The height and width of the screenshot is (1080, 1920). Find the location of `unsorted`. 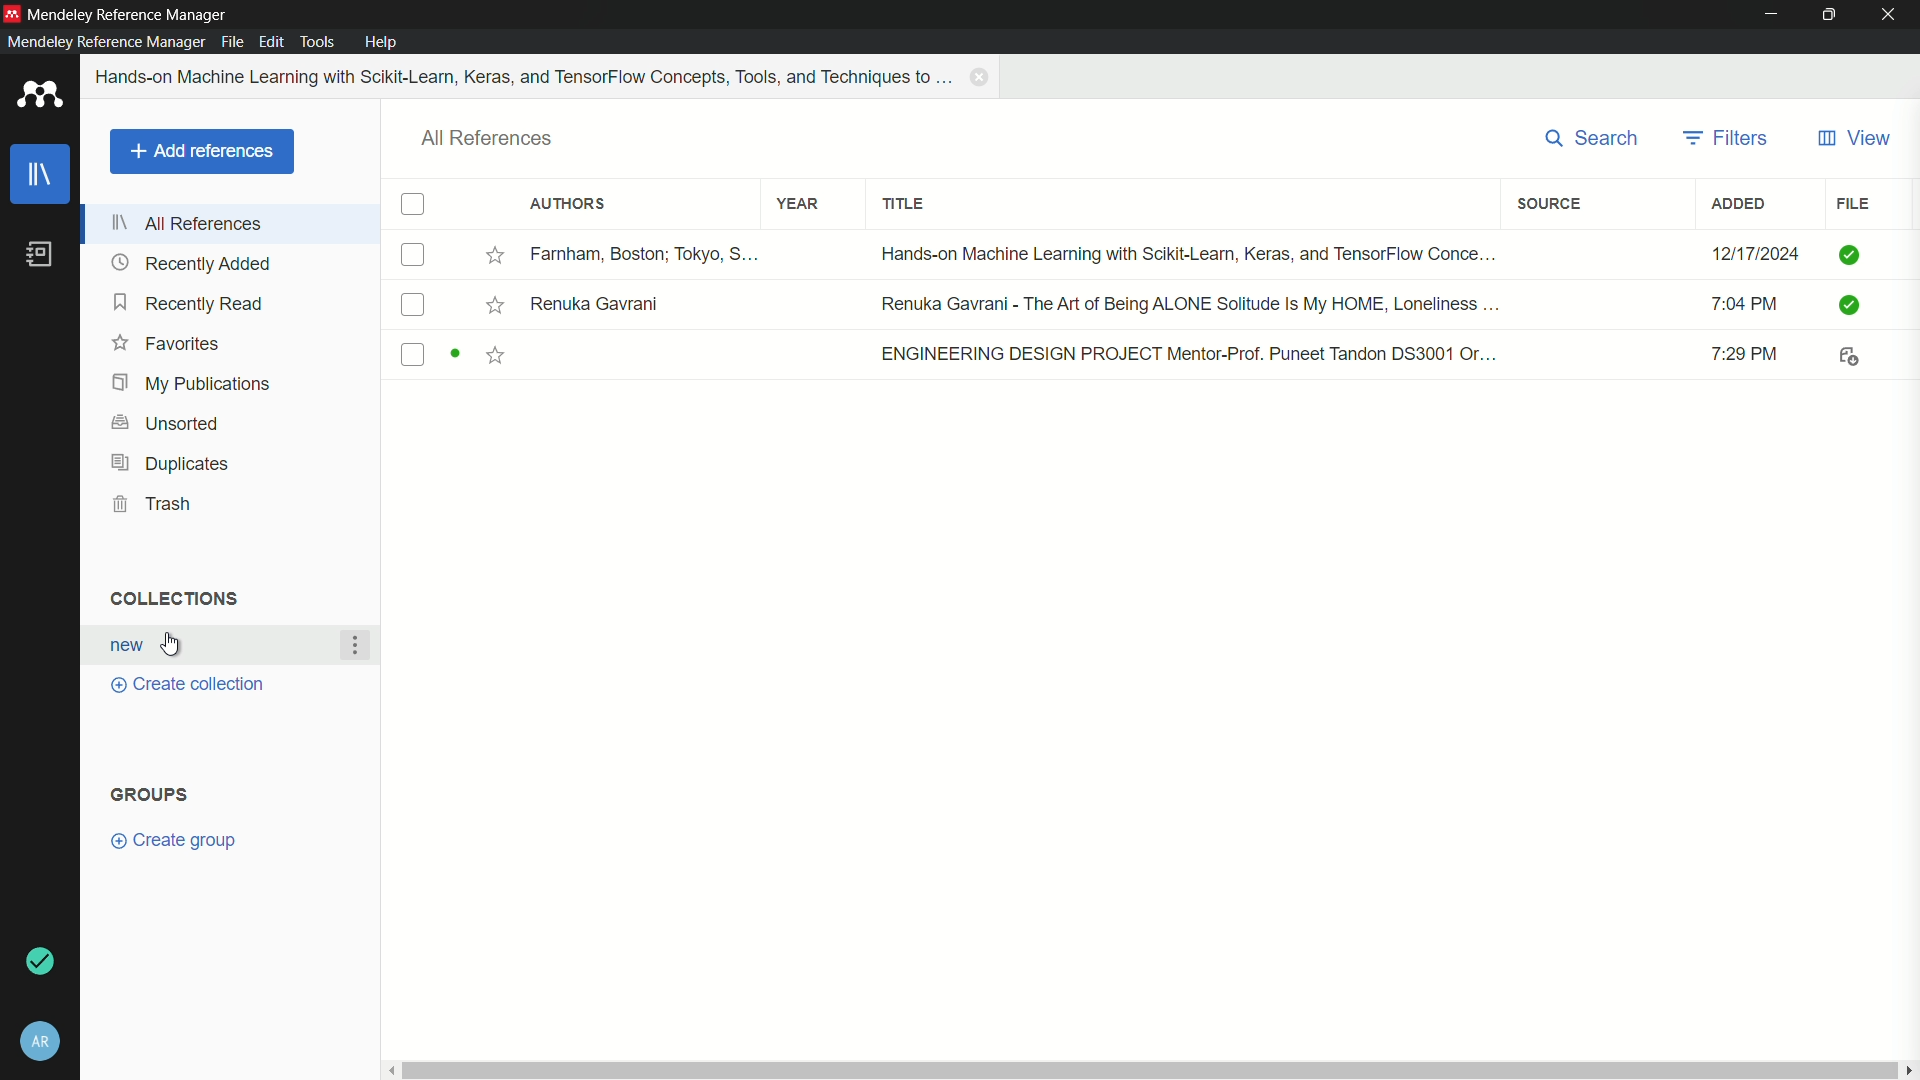

unsorted is located at coordinates (169, 421).